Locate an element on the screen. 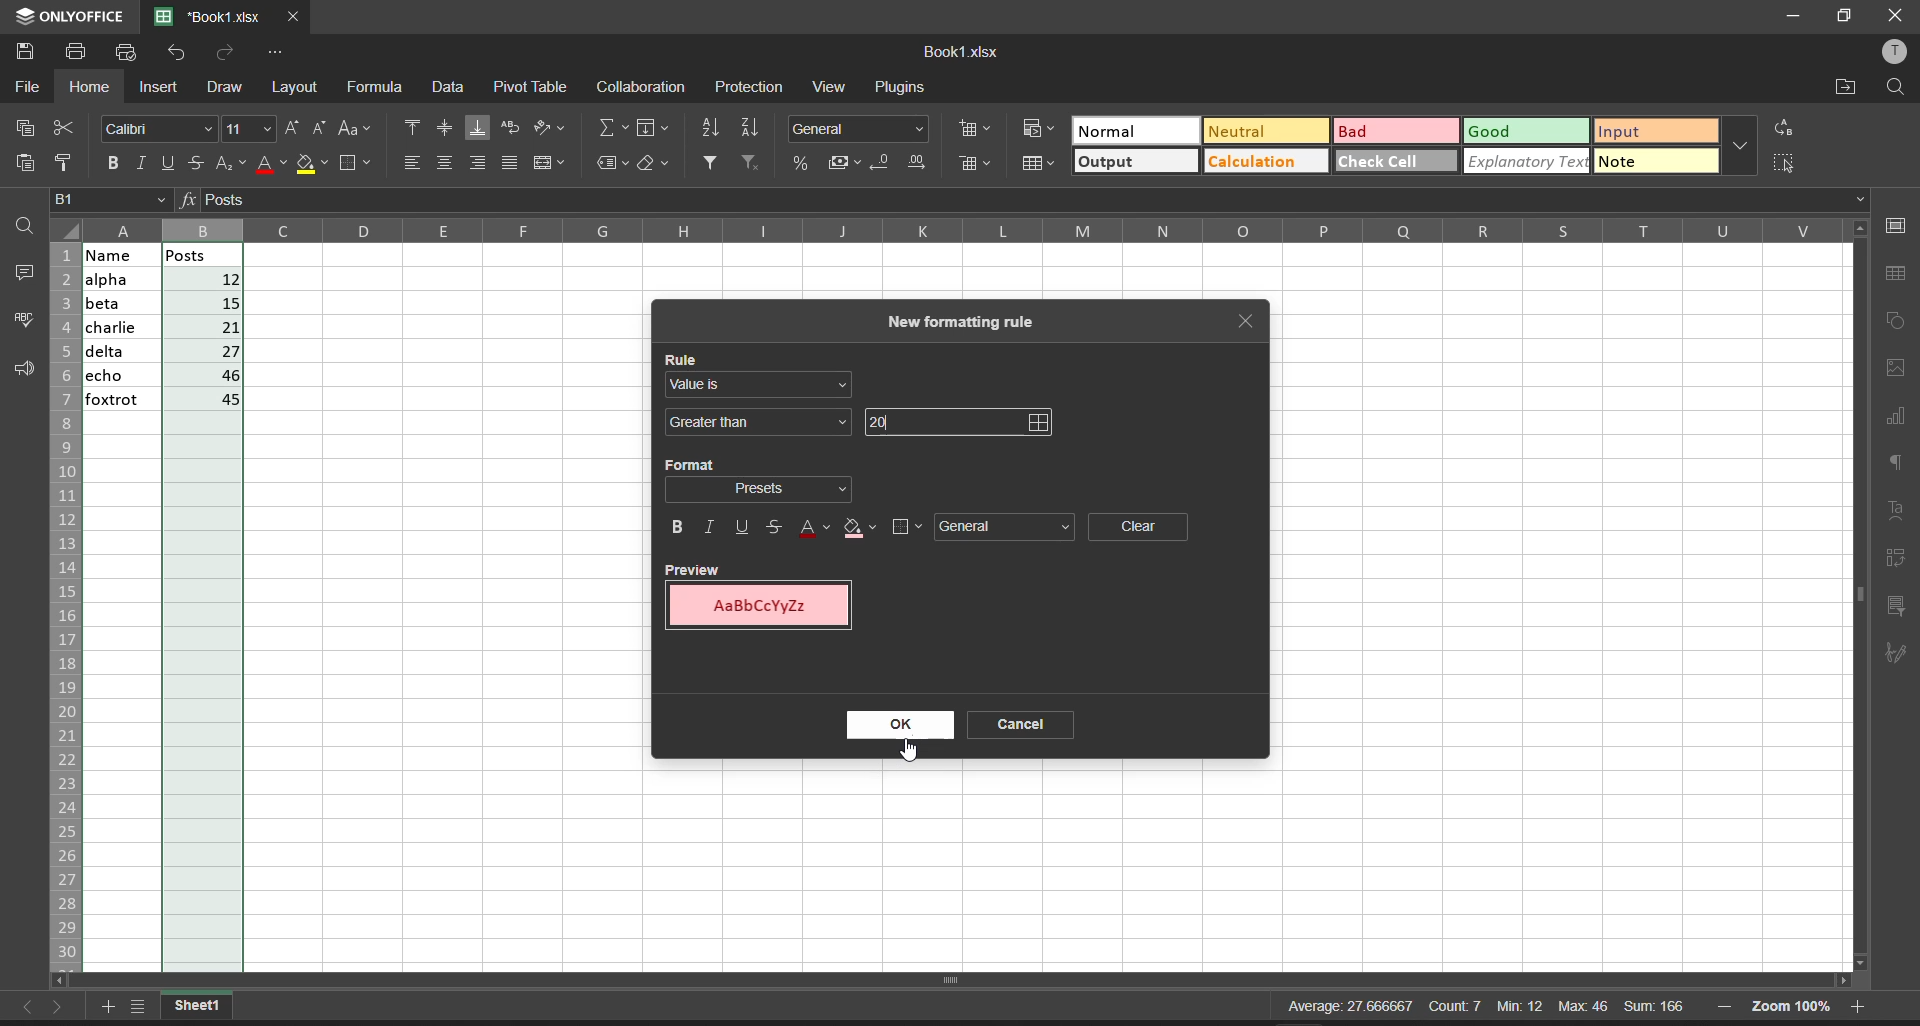 This screenshot has width=1920, height=1026. layout is located at coordinates (298, 89).